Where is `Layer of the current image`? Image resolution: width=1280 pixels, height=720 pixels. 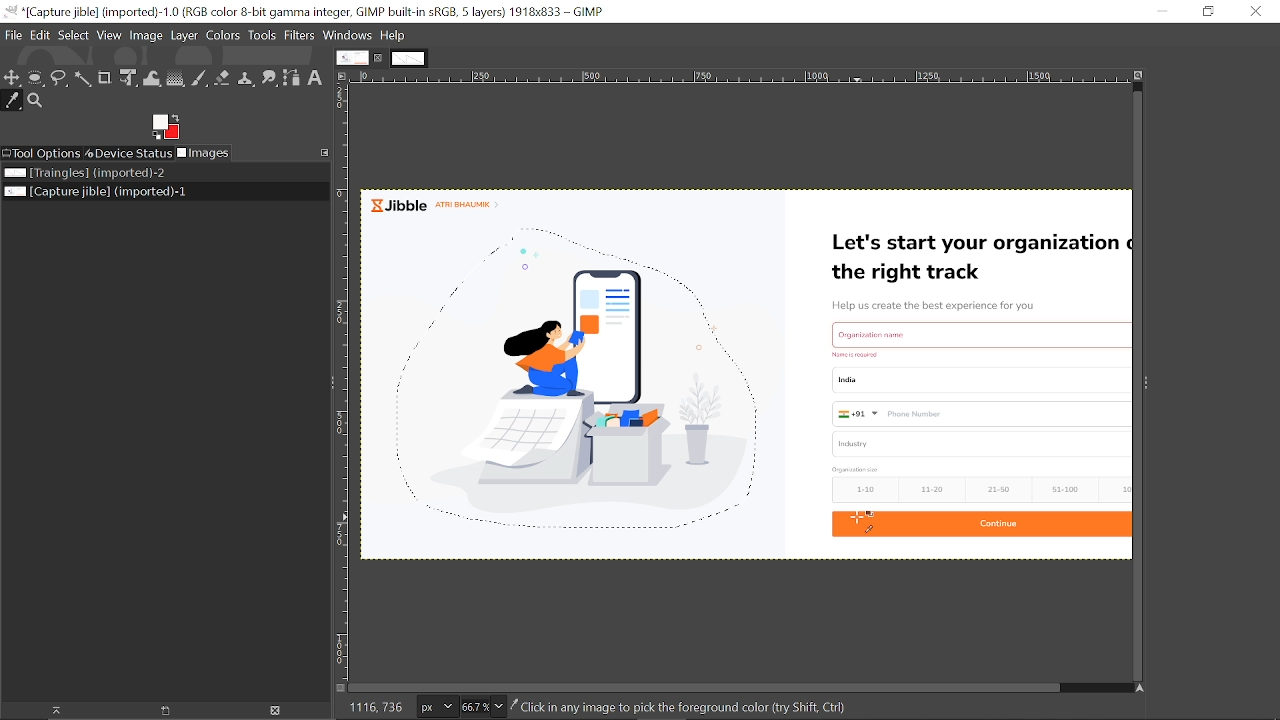 Layer of the current image is located at coordinates (684, 708).